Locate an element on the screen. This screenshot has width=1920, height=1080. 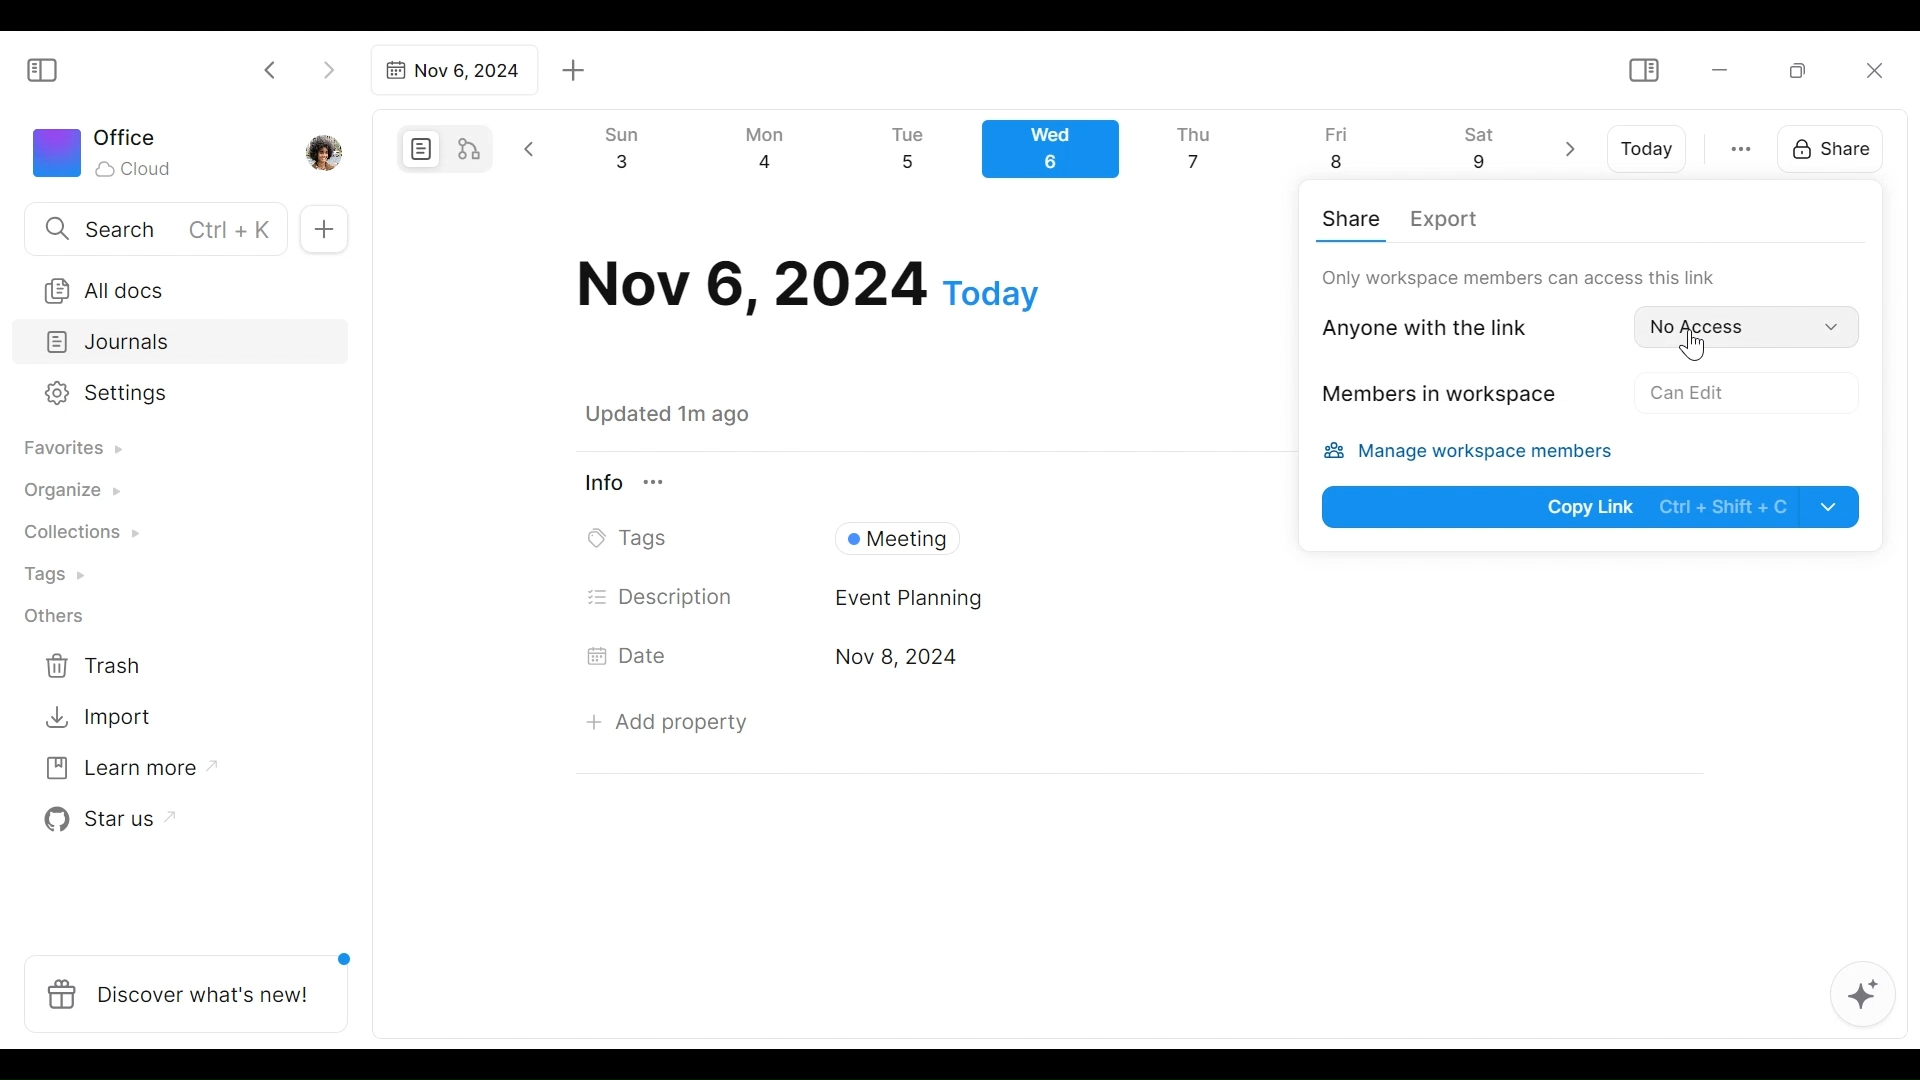
Add new  is located at coordinates (322, 230).